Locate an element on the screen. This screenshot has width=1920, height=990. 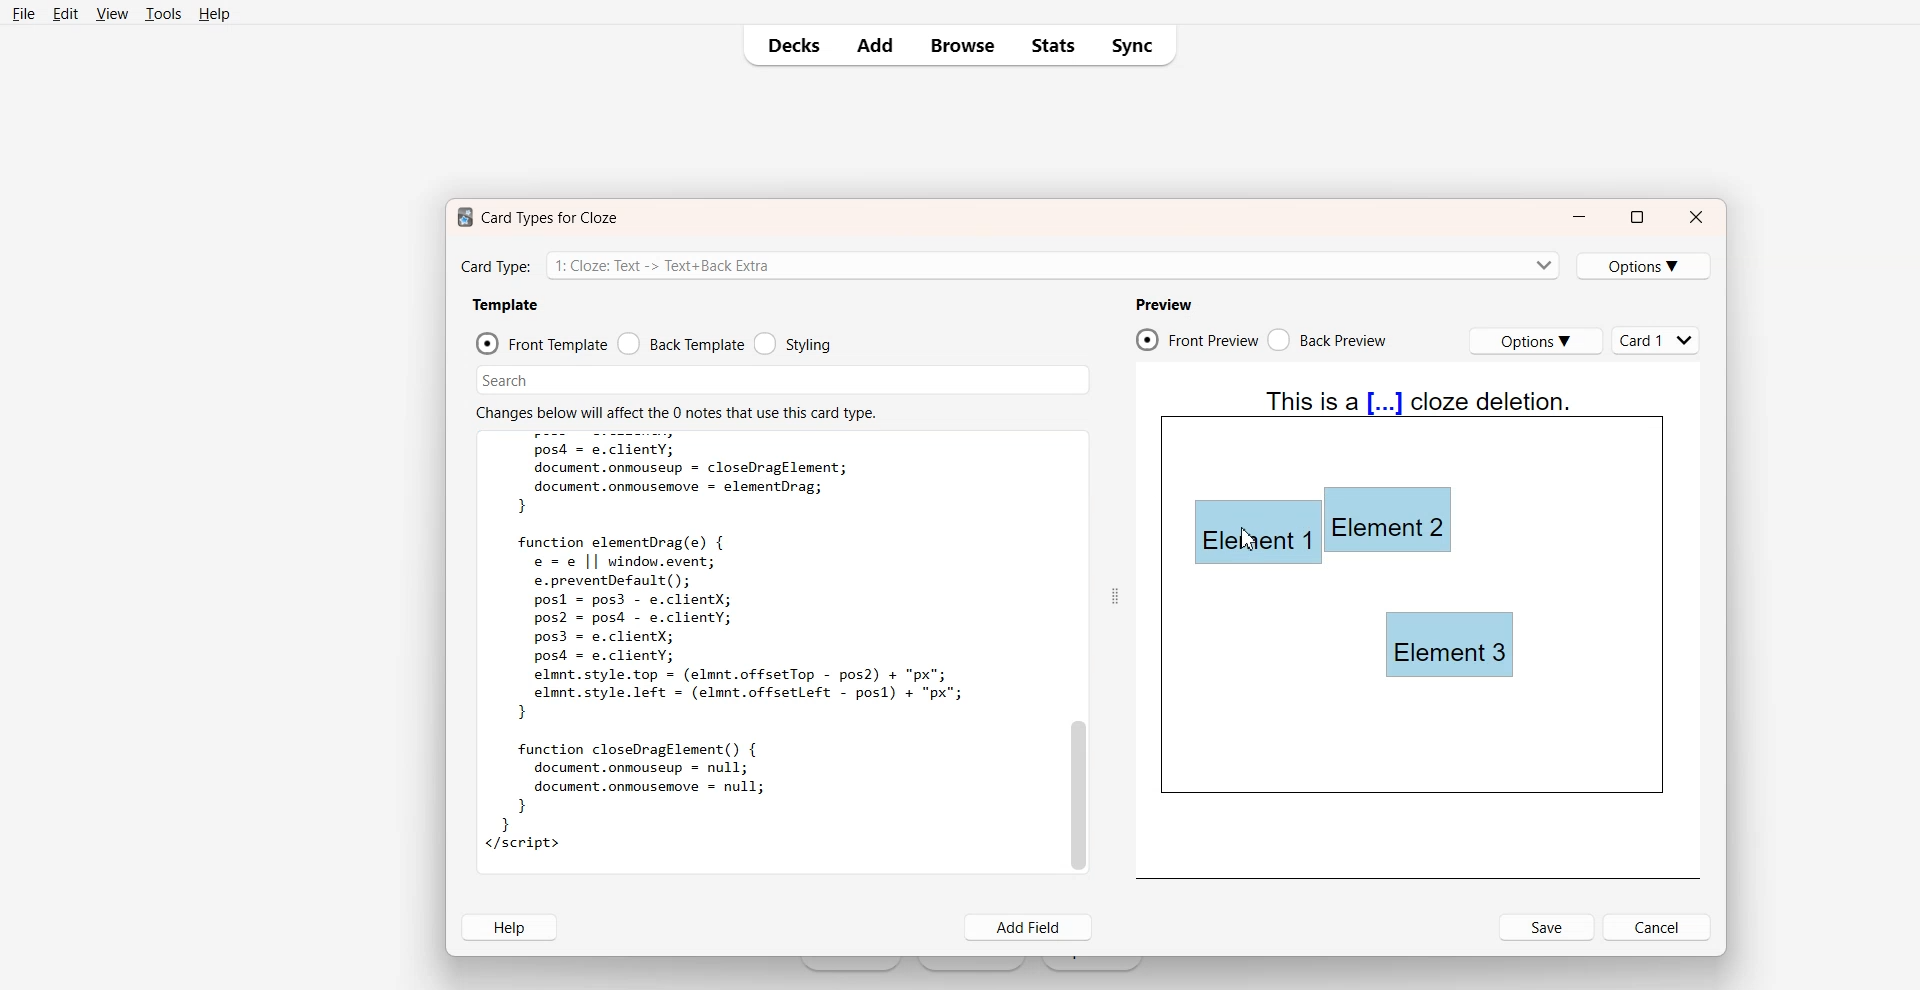
Drag Handle is located at coordinates (1114, 595).